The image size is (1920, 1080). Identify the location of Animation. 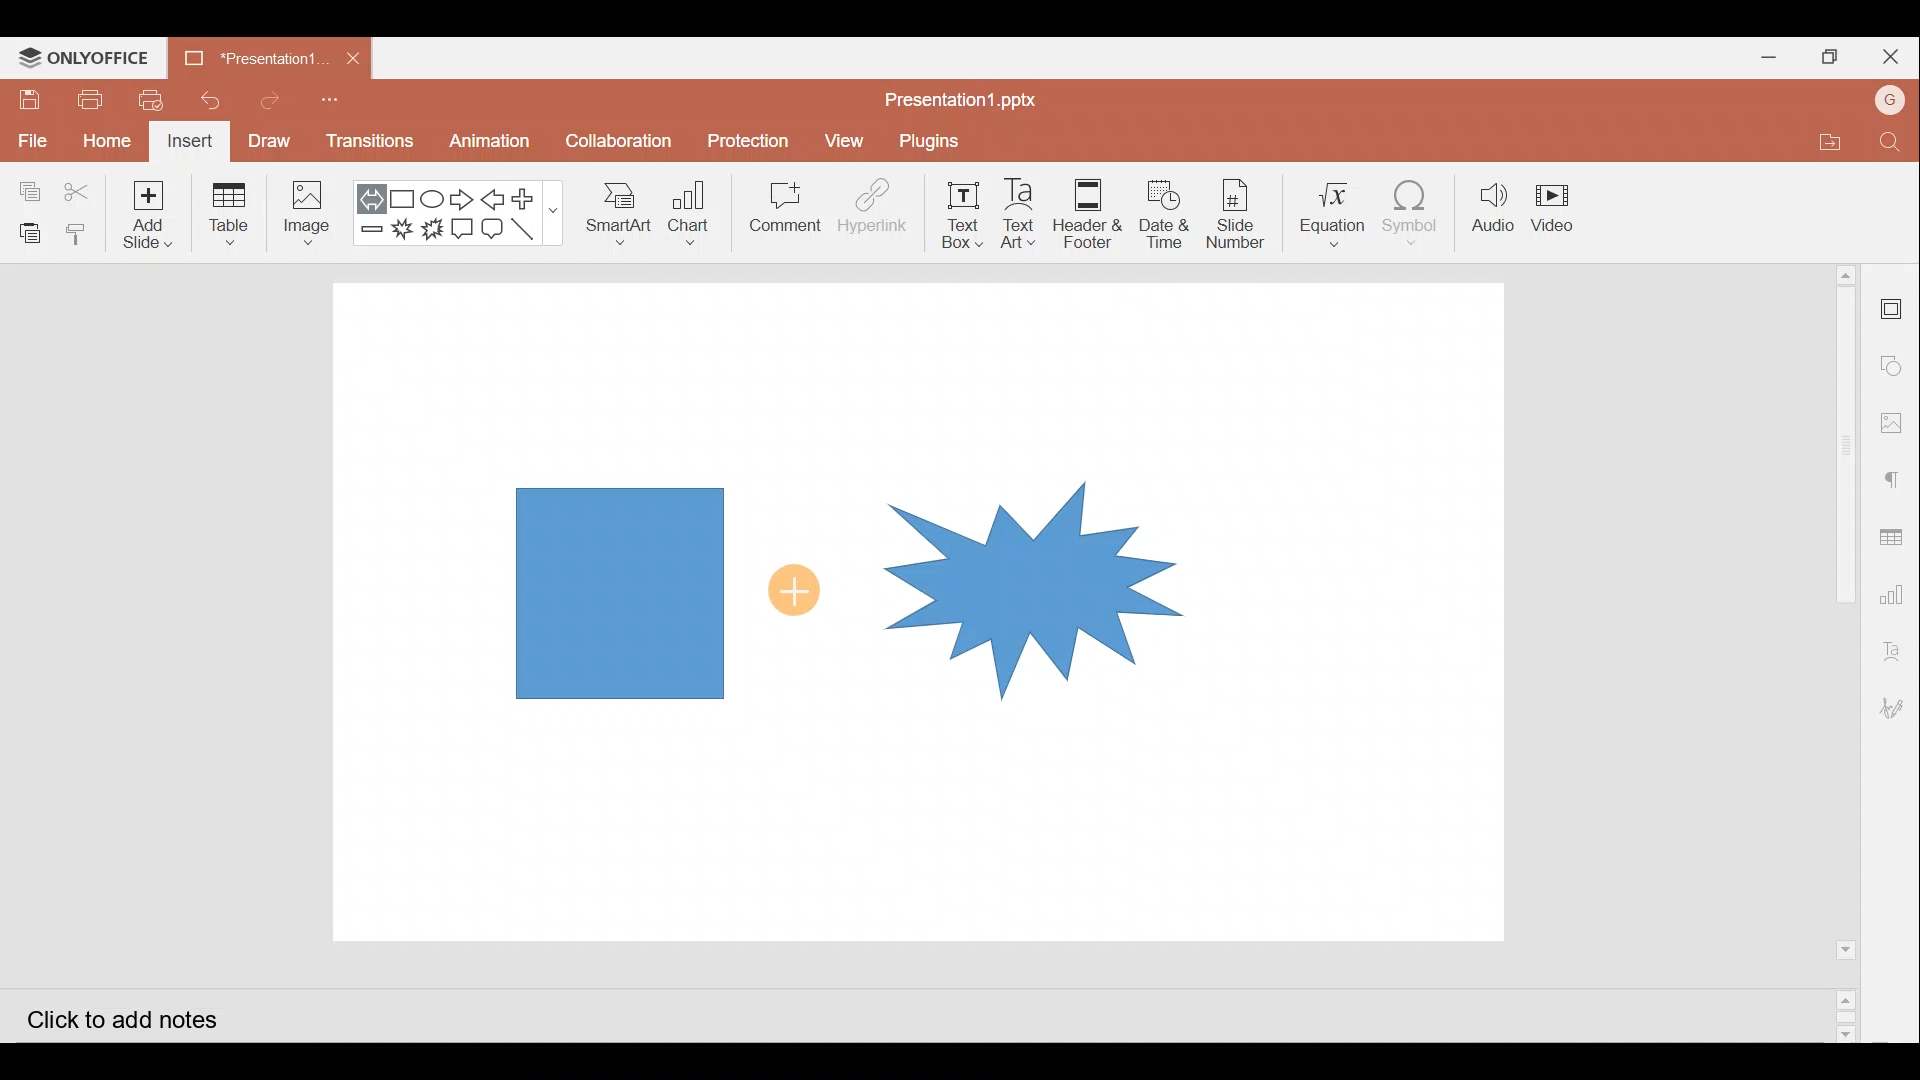
(490, 142).